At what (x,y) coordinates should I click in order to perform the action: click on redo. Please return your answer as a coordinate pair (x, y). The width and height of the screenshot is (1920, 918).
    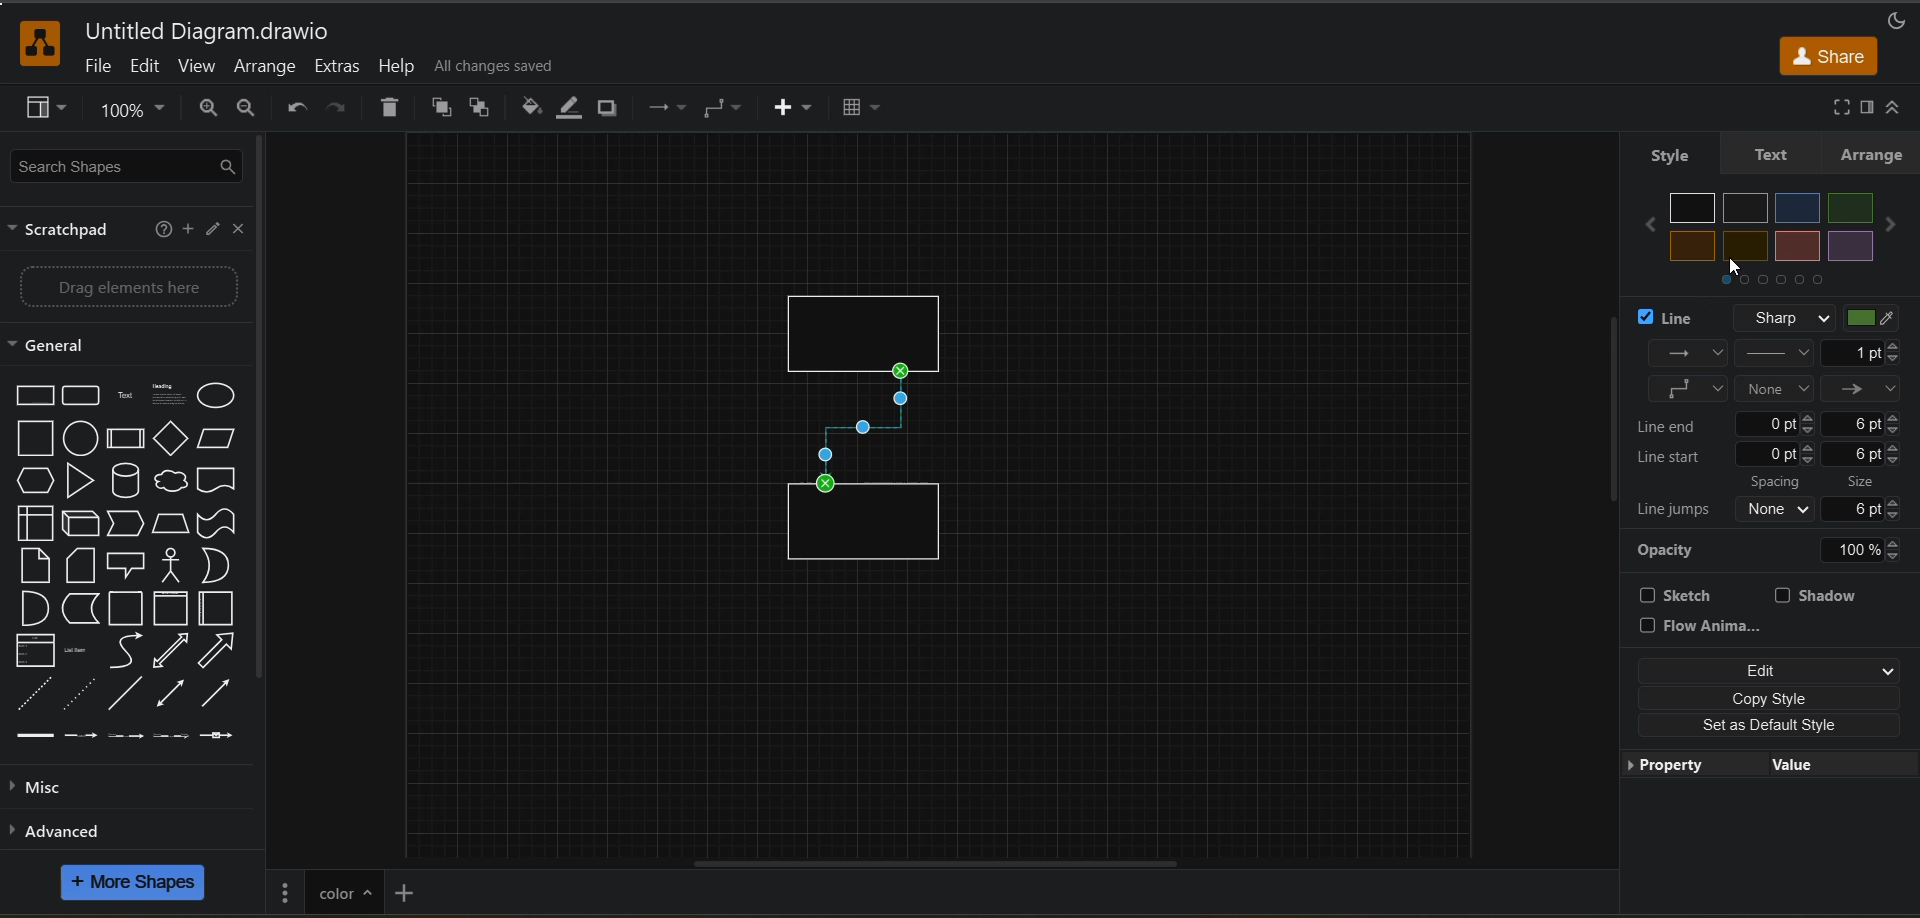
    Looking at the image, I should click on (336, 110).